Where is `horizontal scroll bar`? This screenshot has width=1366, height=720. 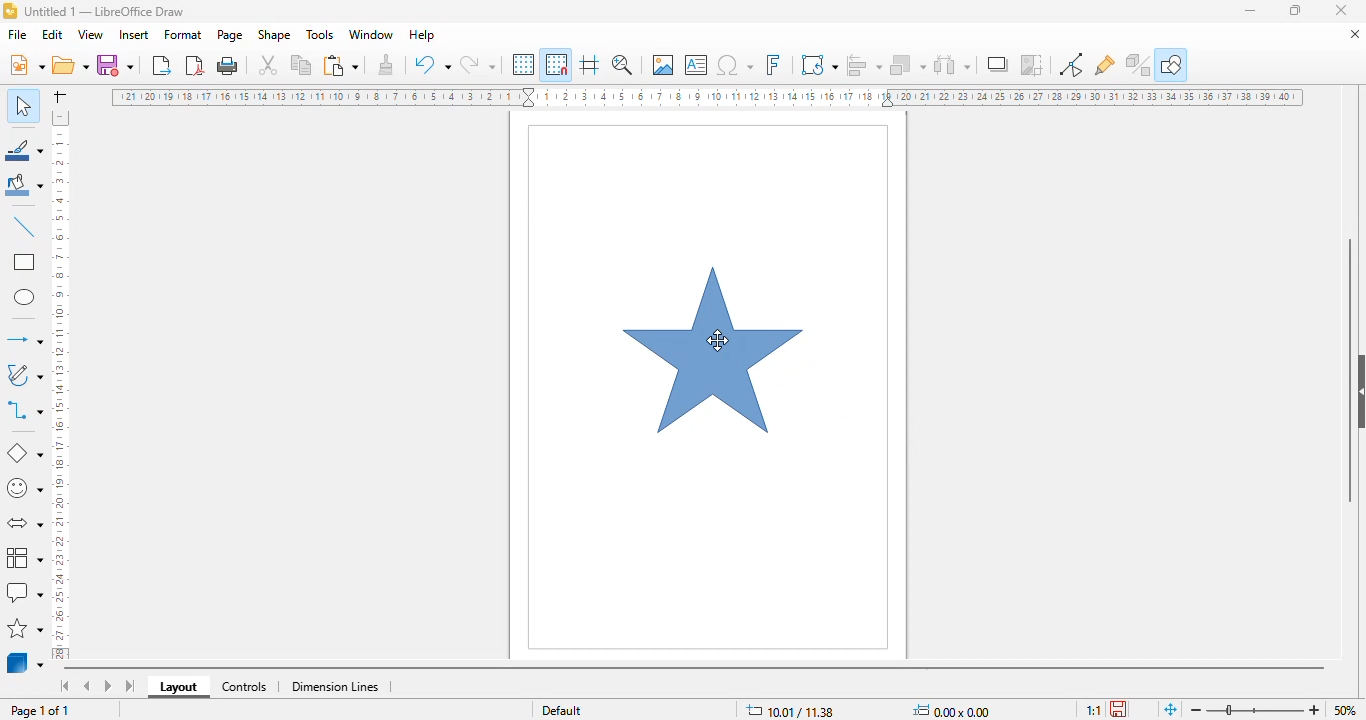 horizontal scroll bar is located at coordinates (697, 668).